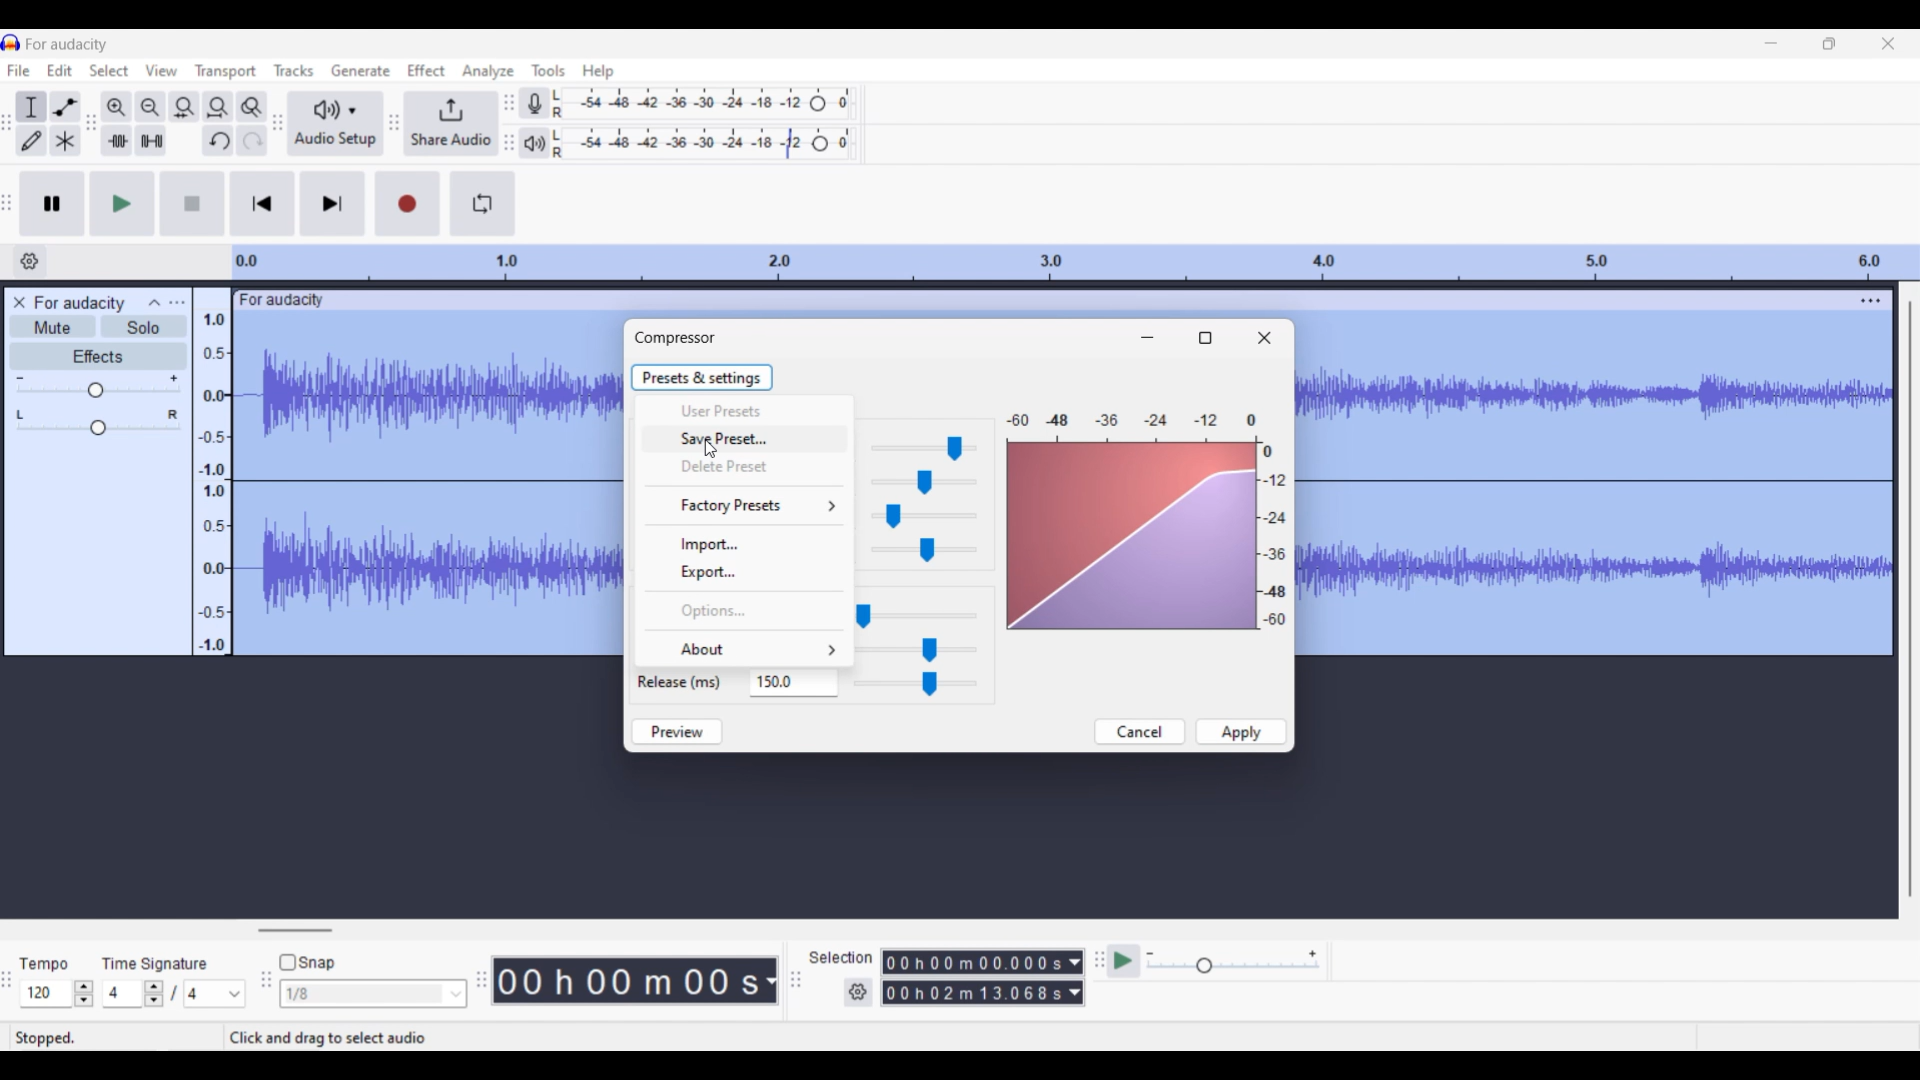  I want to click on Project name, so click(66, 45).